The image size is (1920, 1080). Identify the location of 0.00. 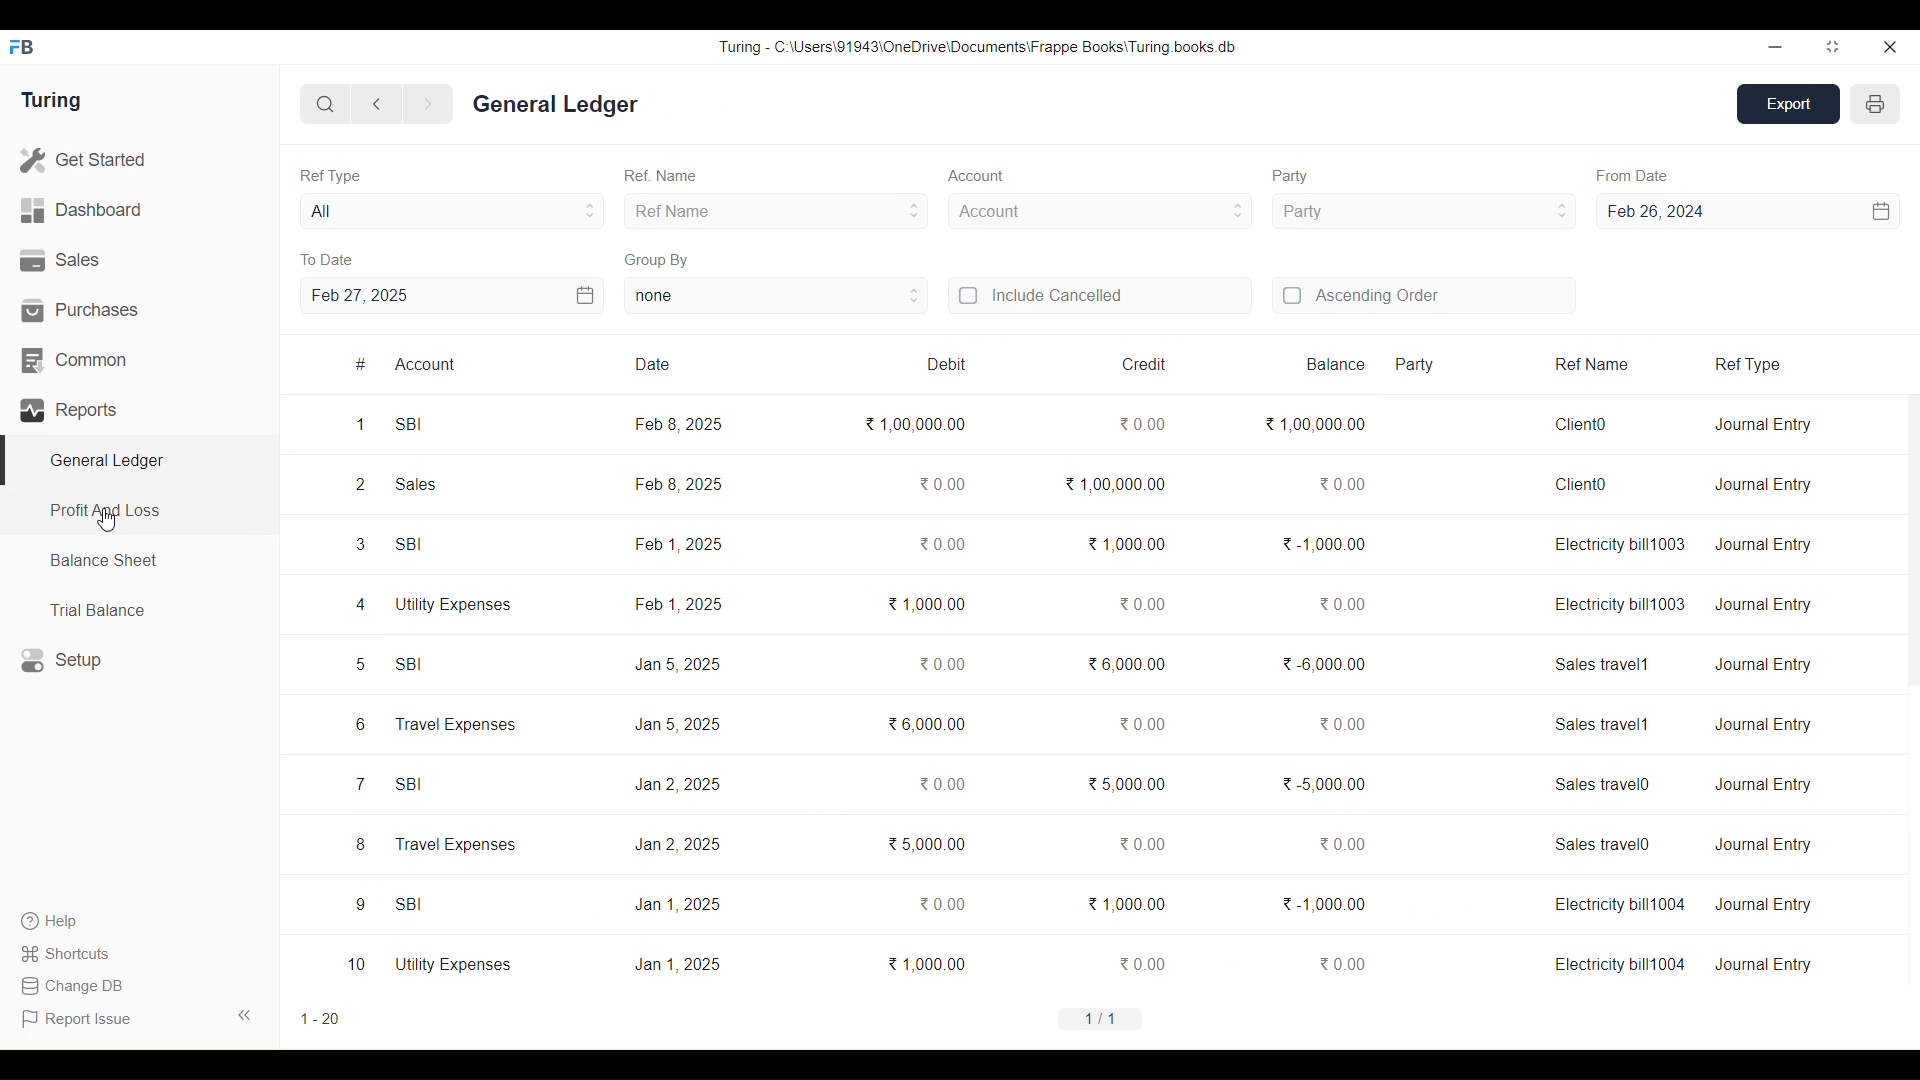
(1342, 843).